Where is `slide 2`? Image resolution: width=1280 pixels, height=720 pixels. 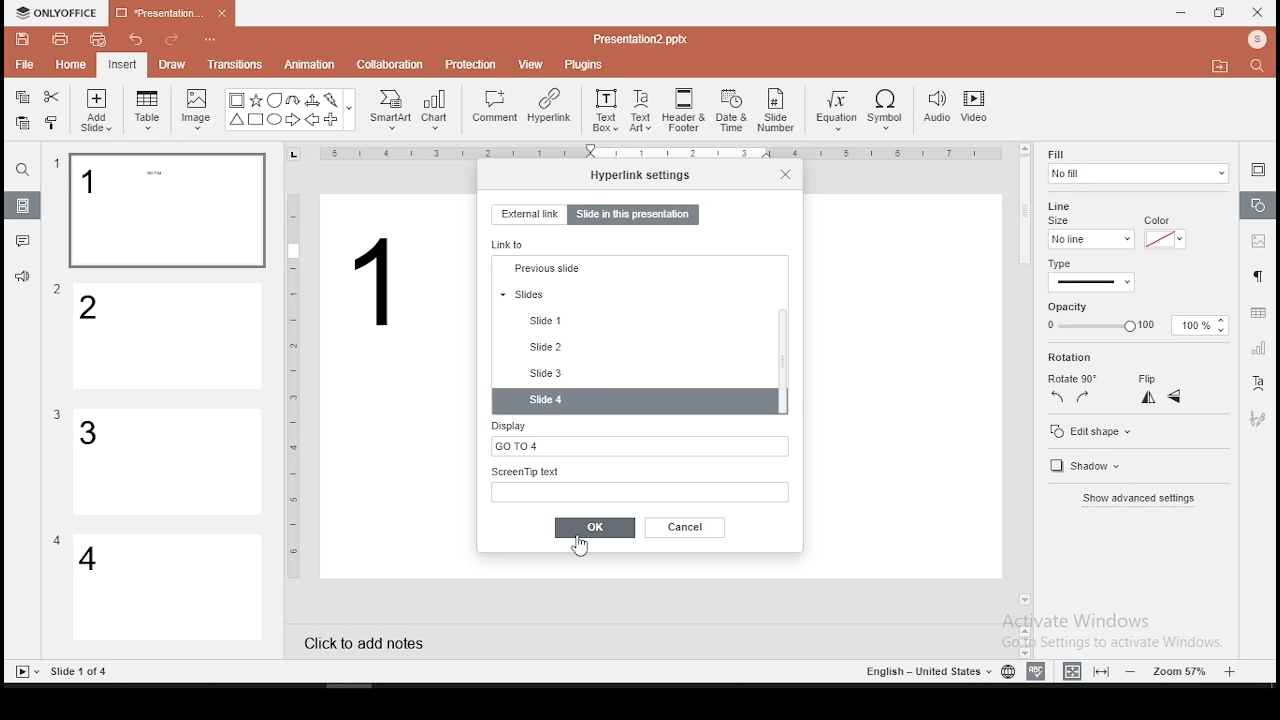 slide 2 is located at coordinates (169, 337).